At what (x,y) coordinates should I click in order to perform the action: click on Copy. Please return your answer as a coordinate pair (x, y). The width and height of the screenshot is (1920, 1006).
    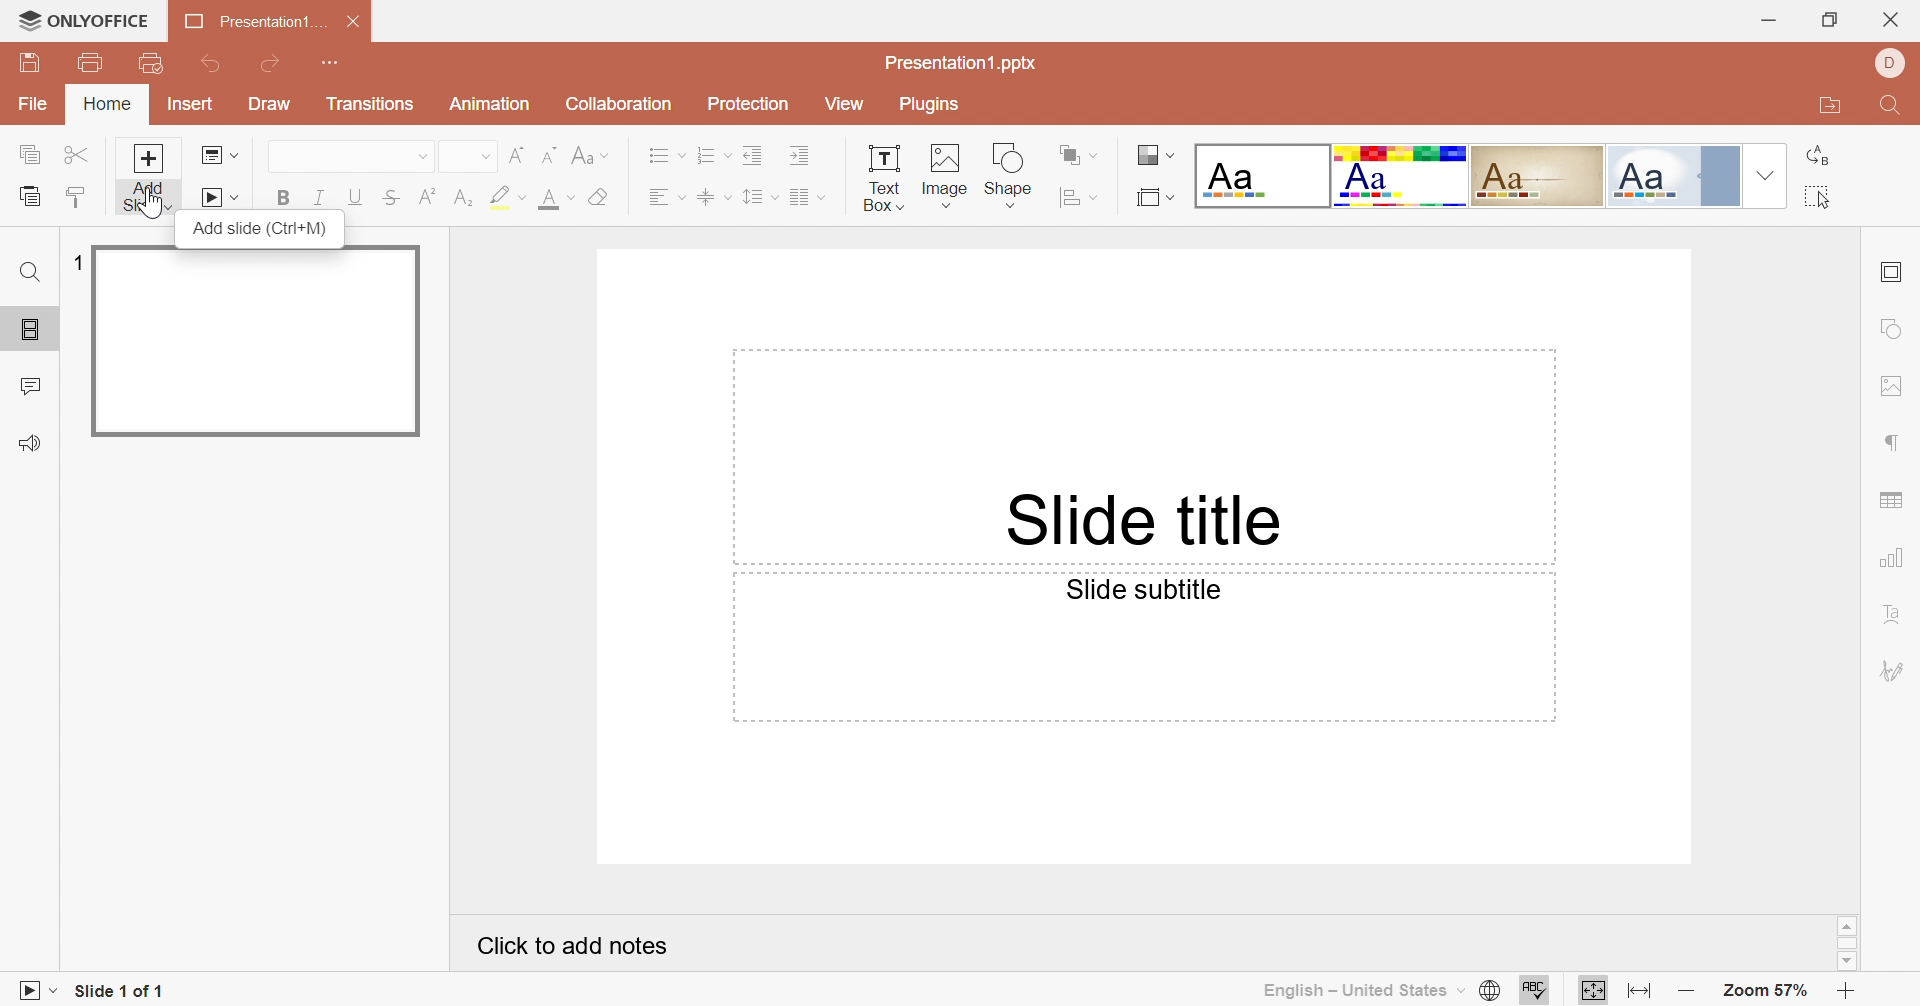
    Looking at the image, I should click on (29, 152).